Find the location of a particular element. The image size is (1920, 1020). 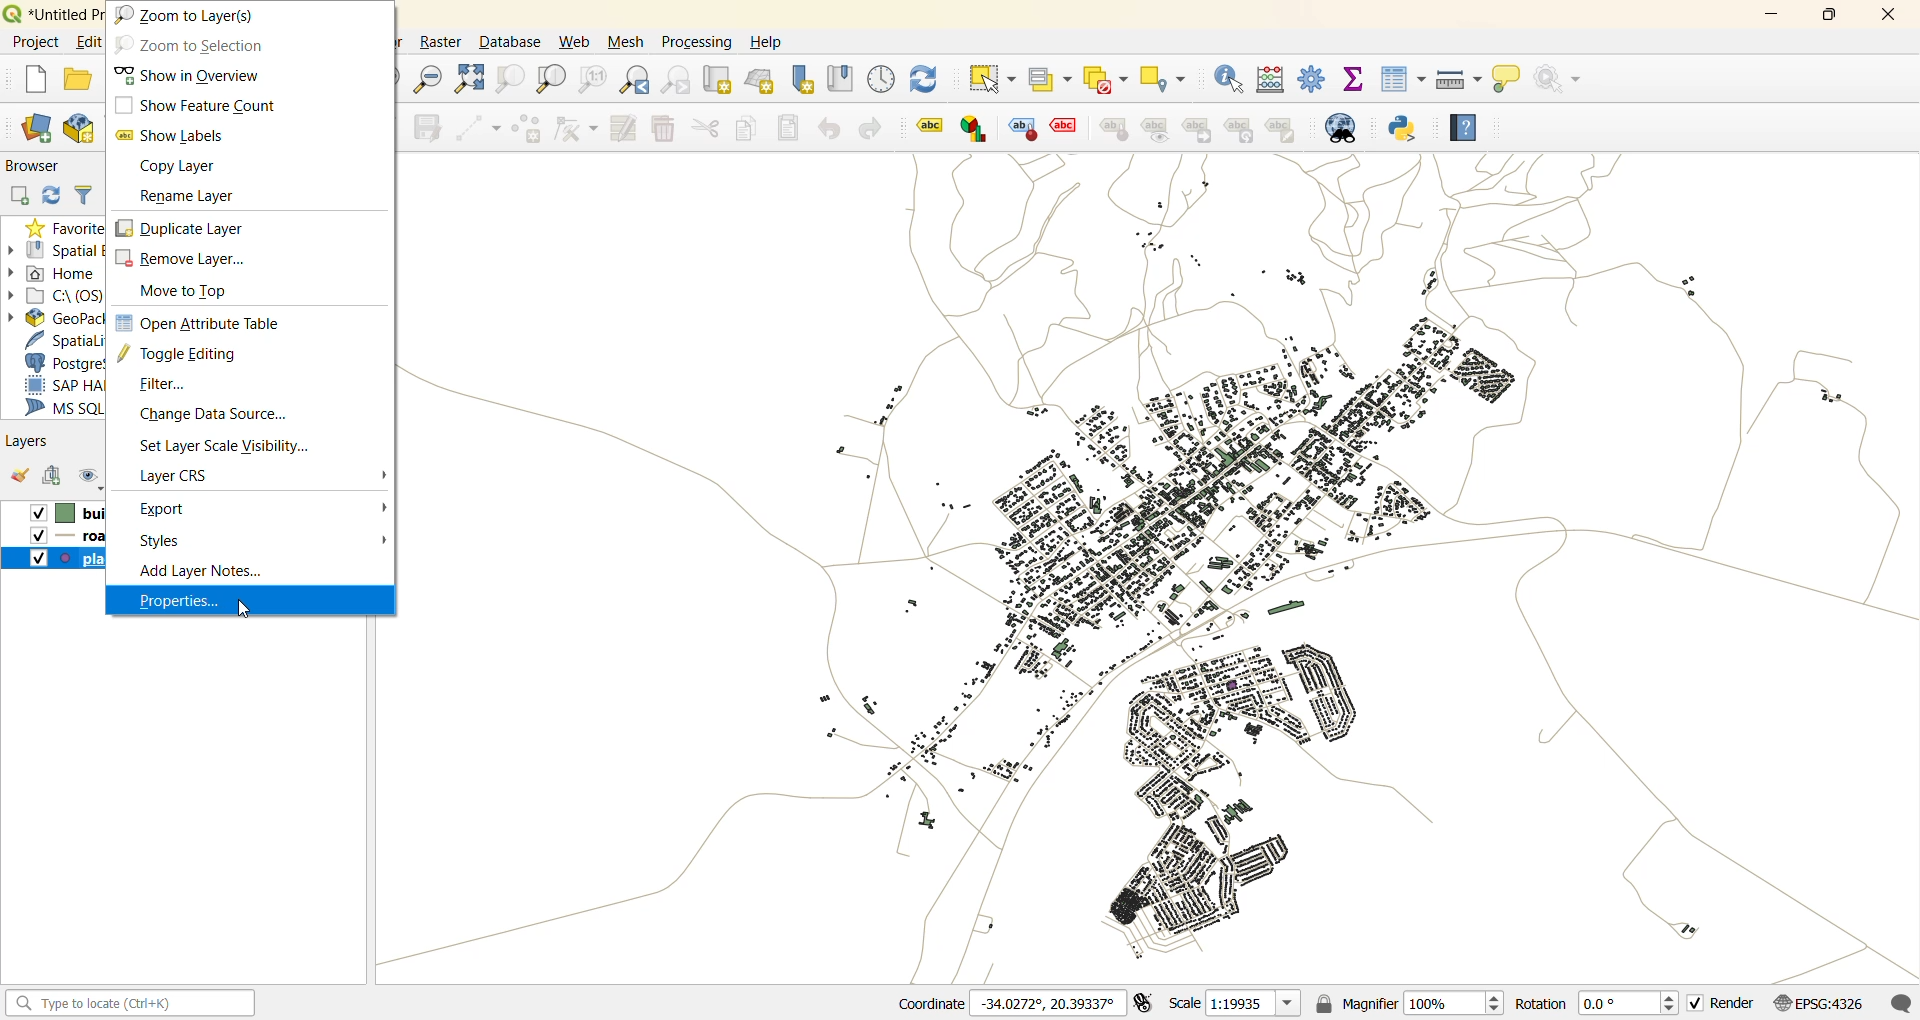

show labels is located at coordinates (173, 136).